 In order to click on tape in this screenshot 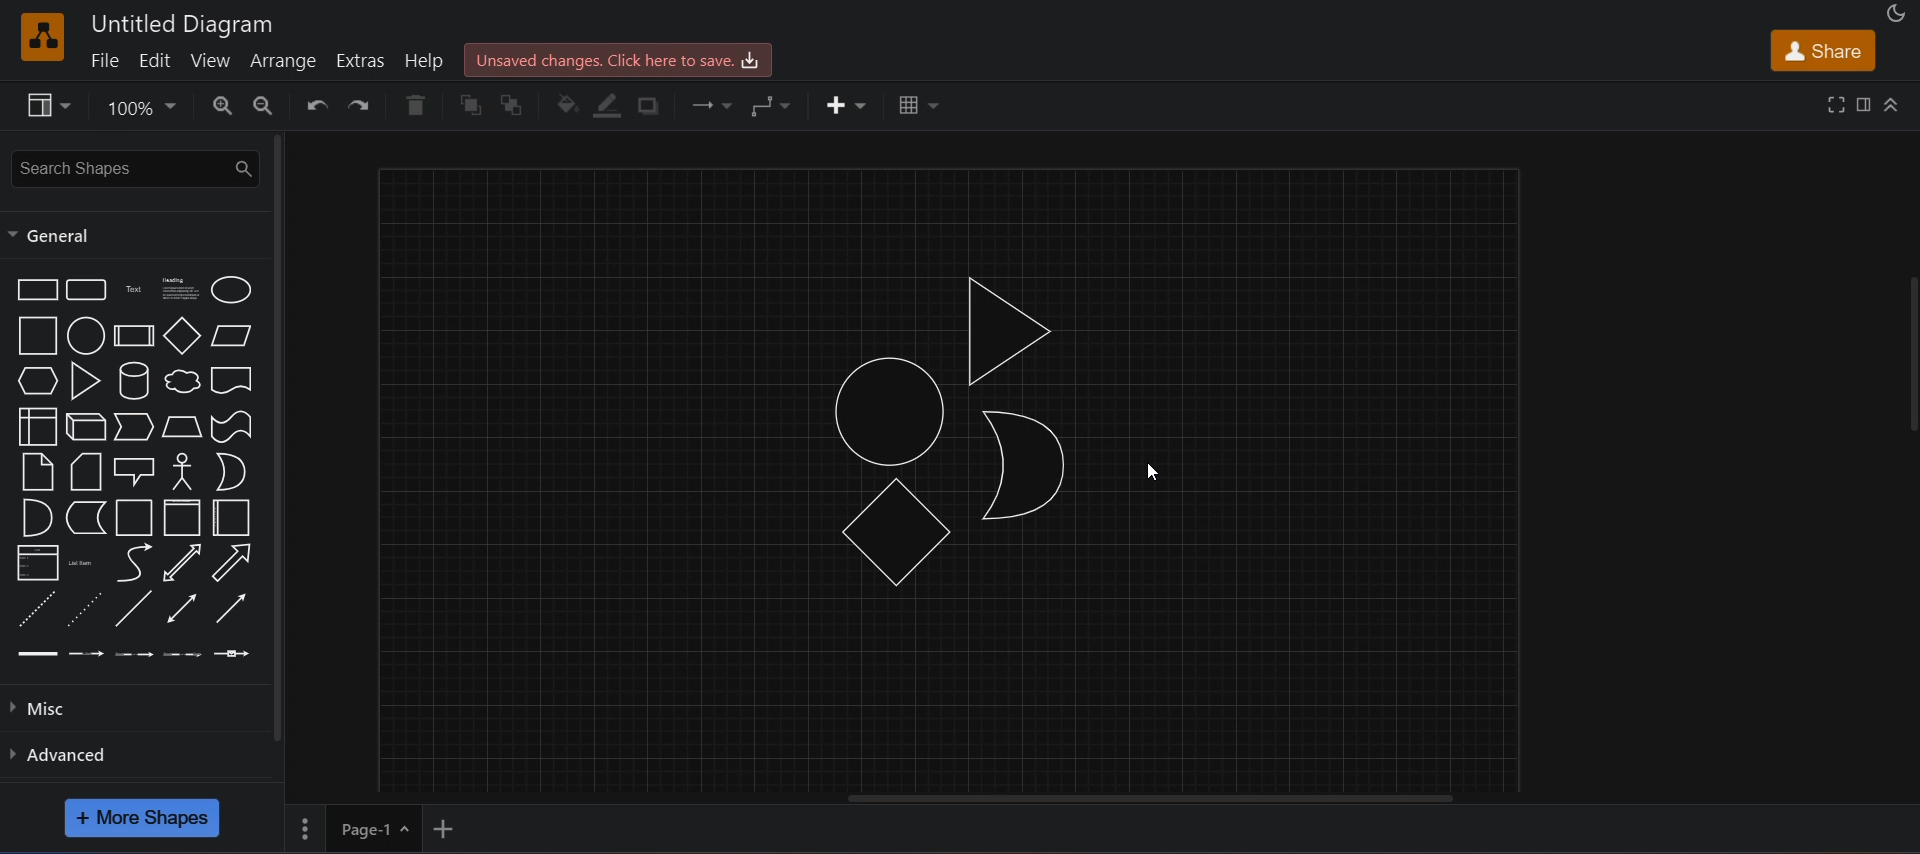, I will do `click(231, 427)`.